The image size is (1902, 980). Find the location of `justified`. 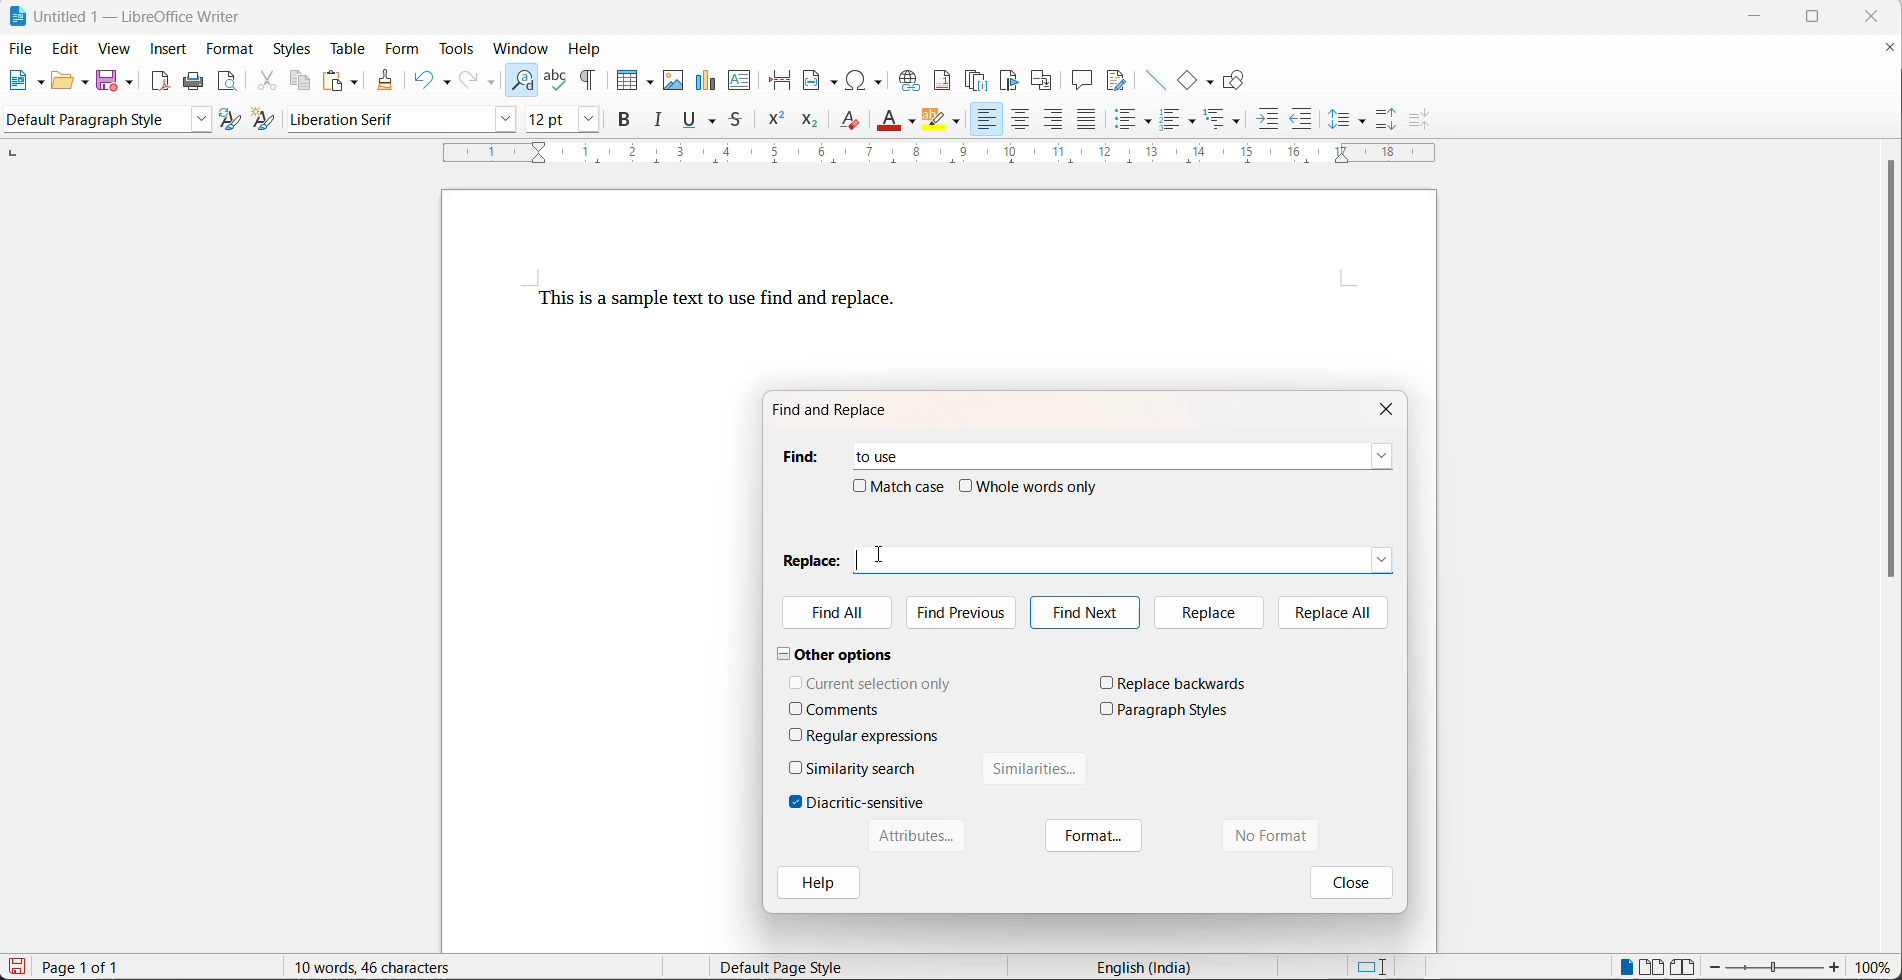

justified is located at coordinates (1087, 121).